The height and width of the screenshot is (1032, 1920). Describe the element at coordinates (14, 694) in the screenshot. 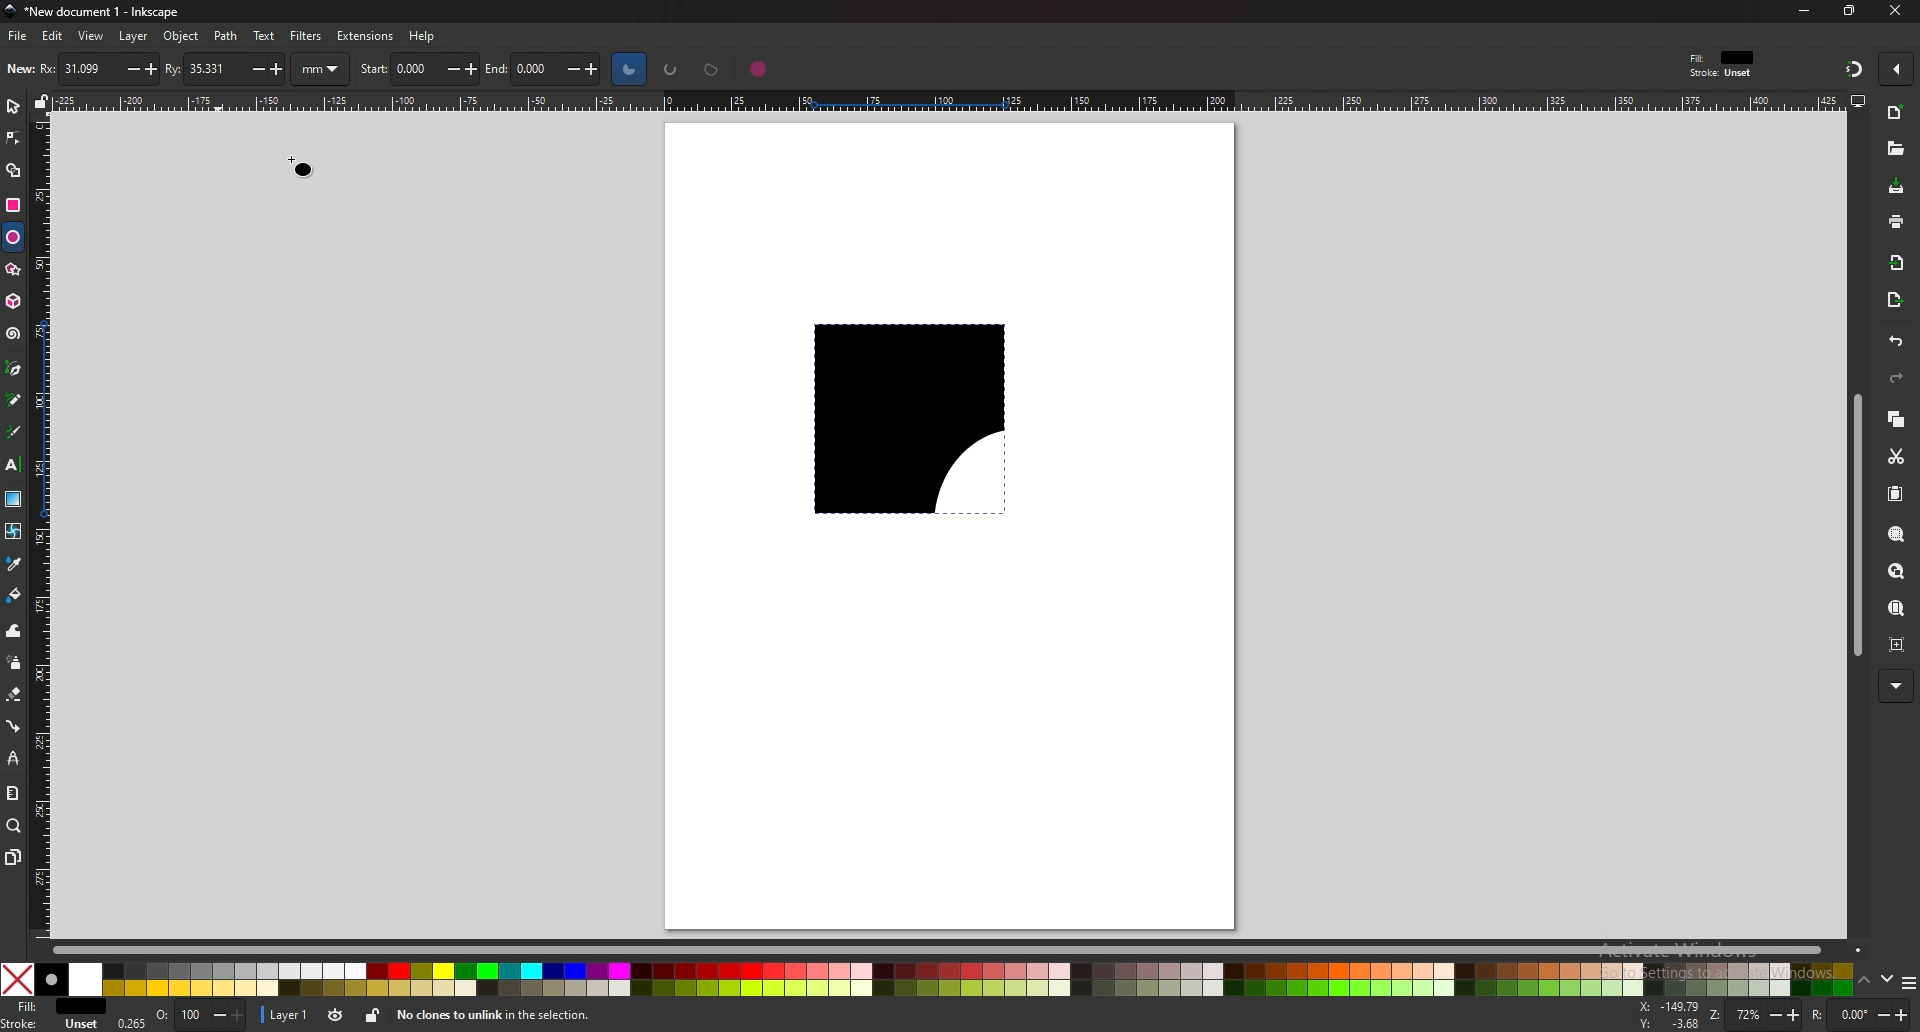

I see `eraser` at that location.